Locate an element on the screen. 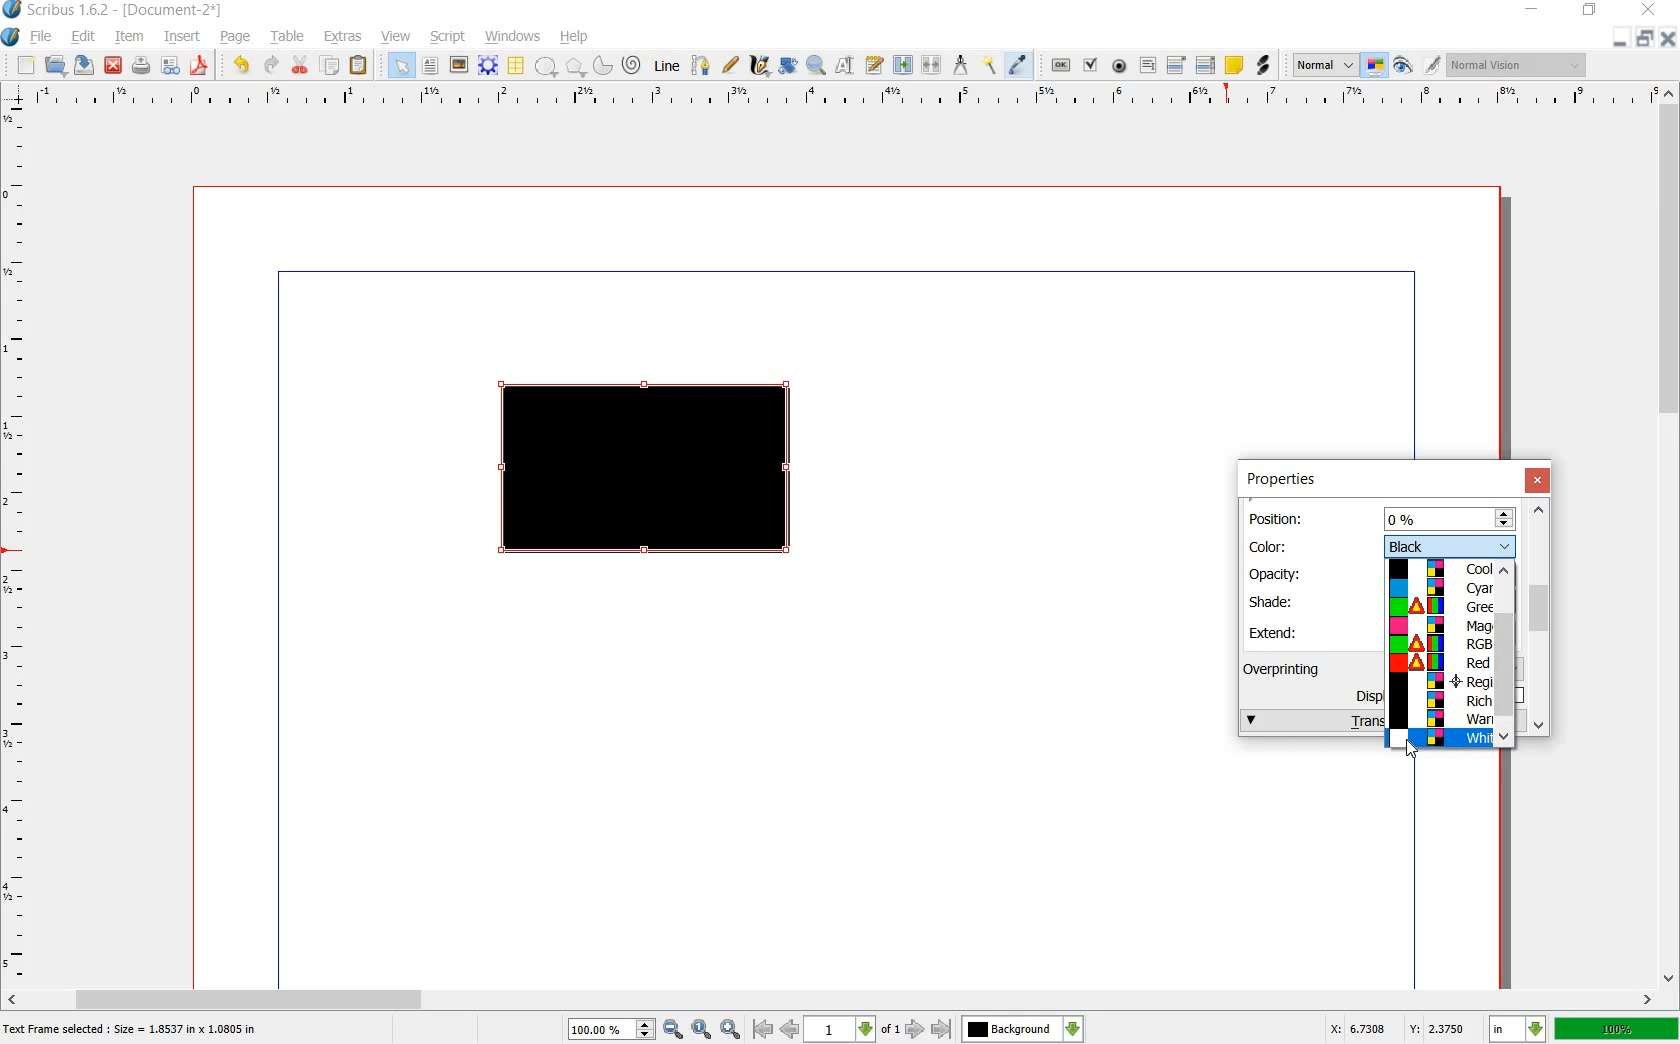 This screenshot has height=1044, width=1680. polygon is located at coordinates (572, 66).